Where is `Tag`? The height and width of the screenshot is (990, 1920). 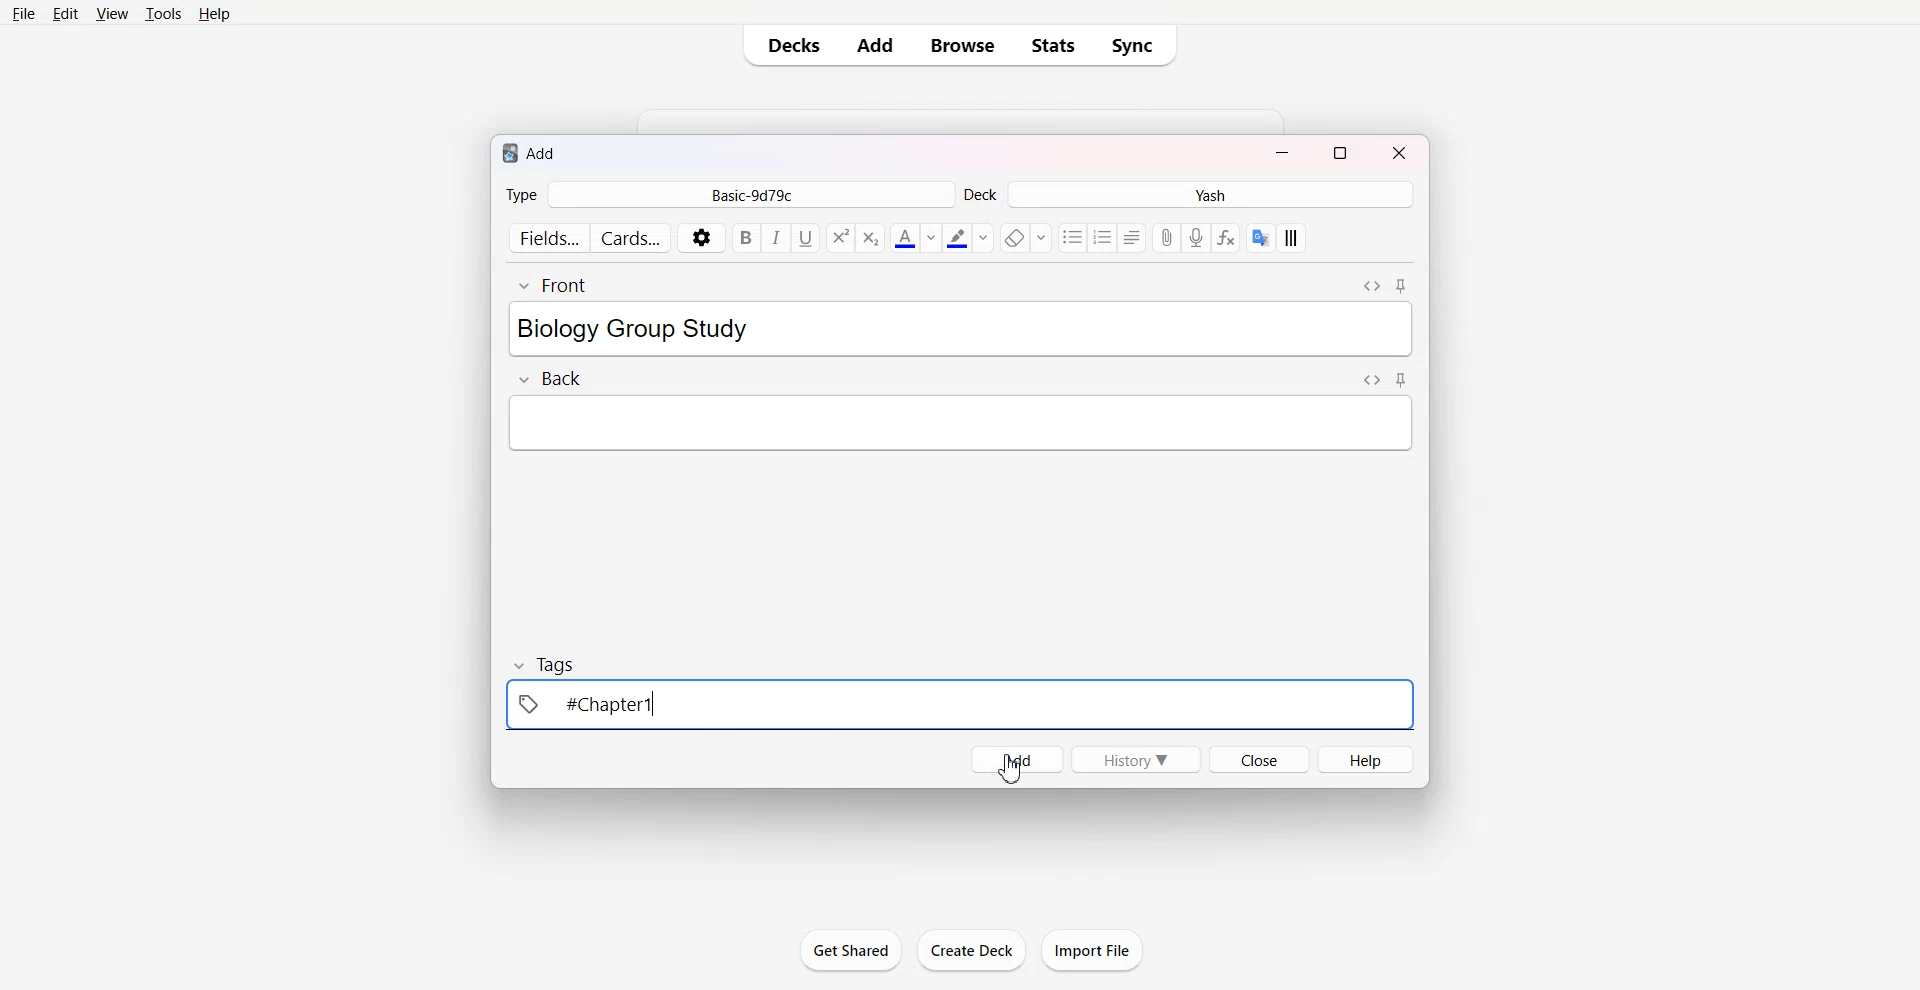 Tag is located at coordinates (546, 664).